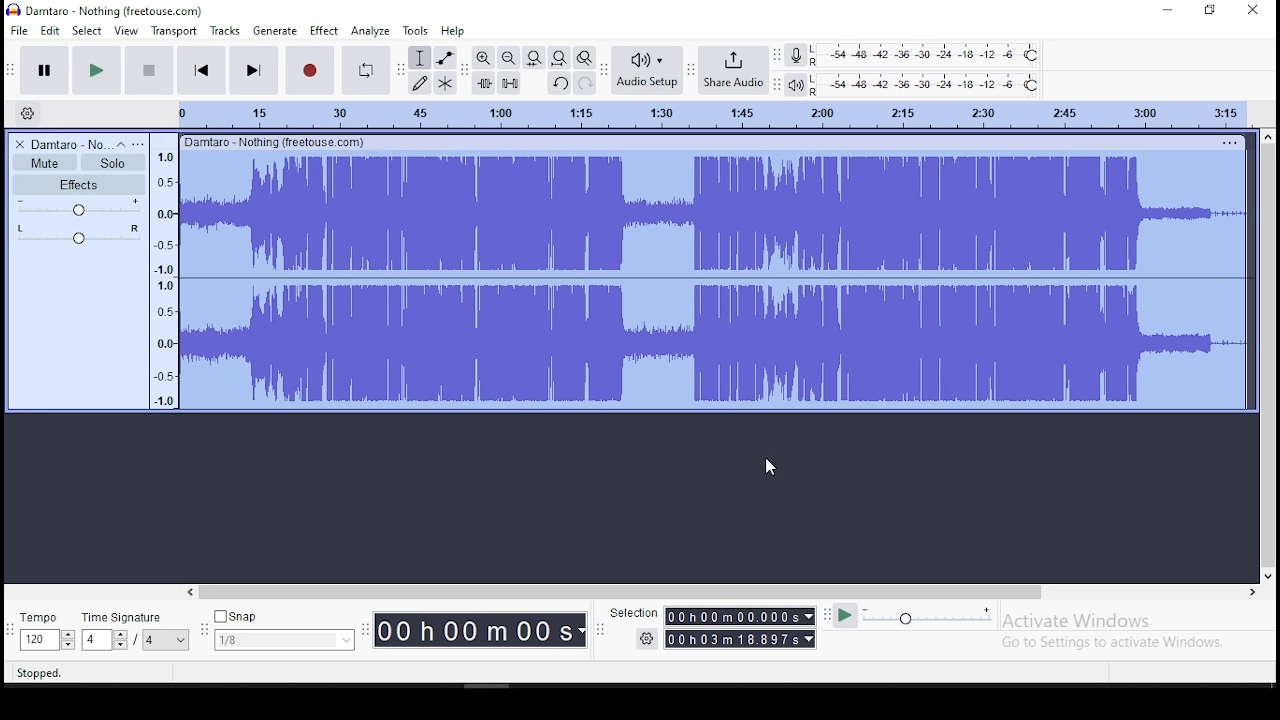 The height and width of the screenshot is (720, 1280). What do you see at coordinates (44, 629) in the screenshot?
I see `tempo` at bounding box center [44, 629].